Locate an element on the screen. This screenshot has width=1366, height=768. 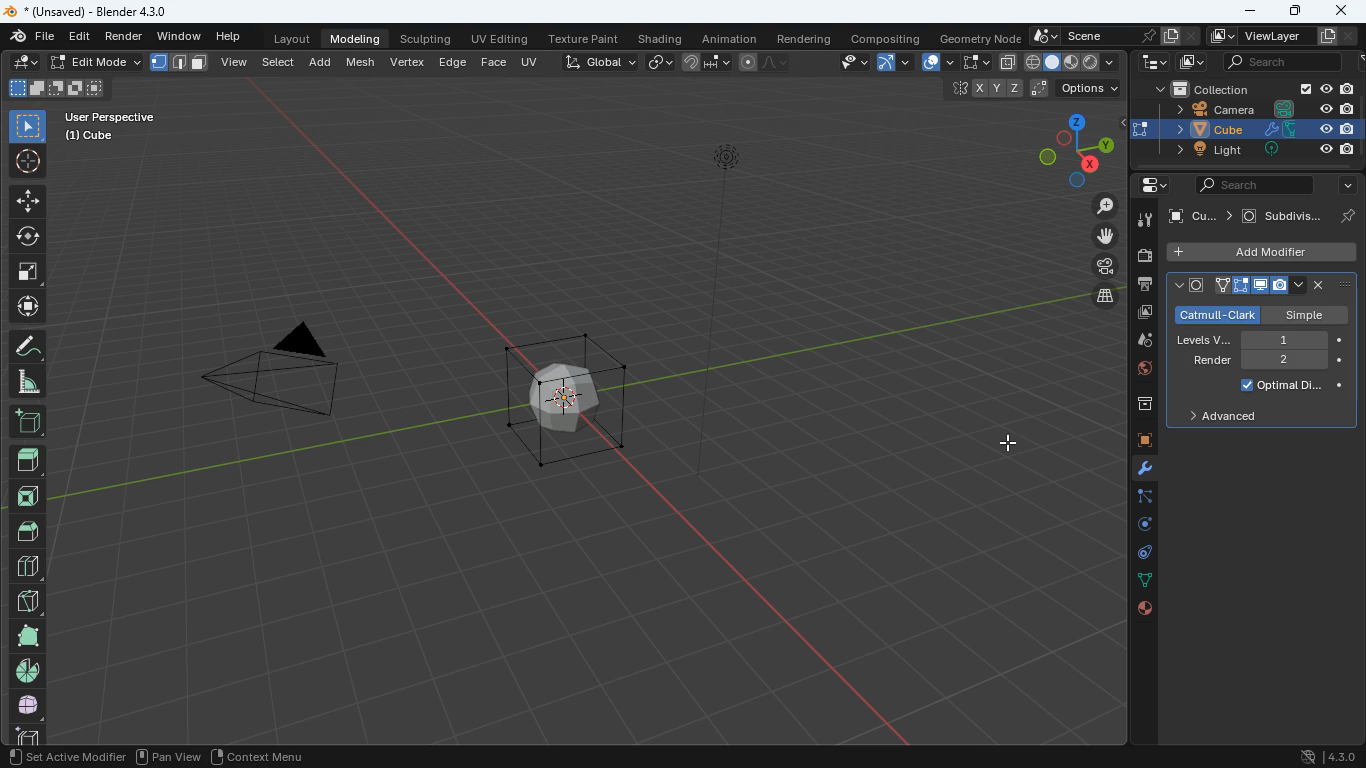
render is located at coordinates (1267, 362).